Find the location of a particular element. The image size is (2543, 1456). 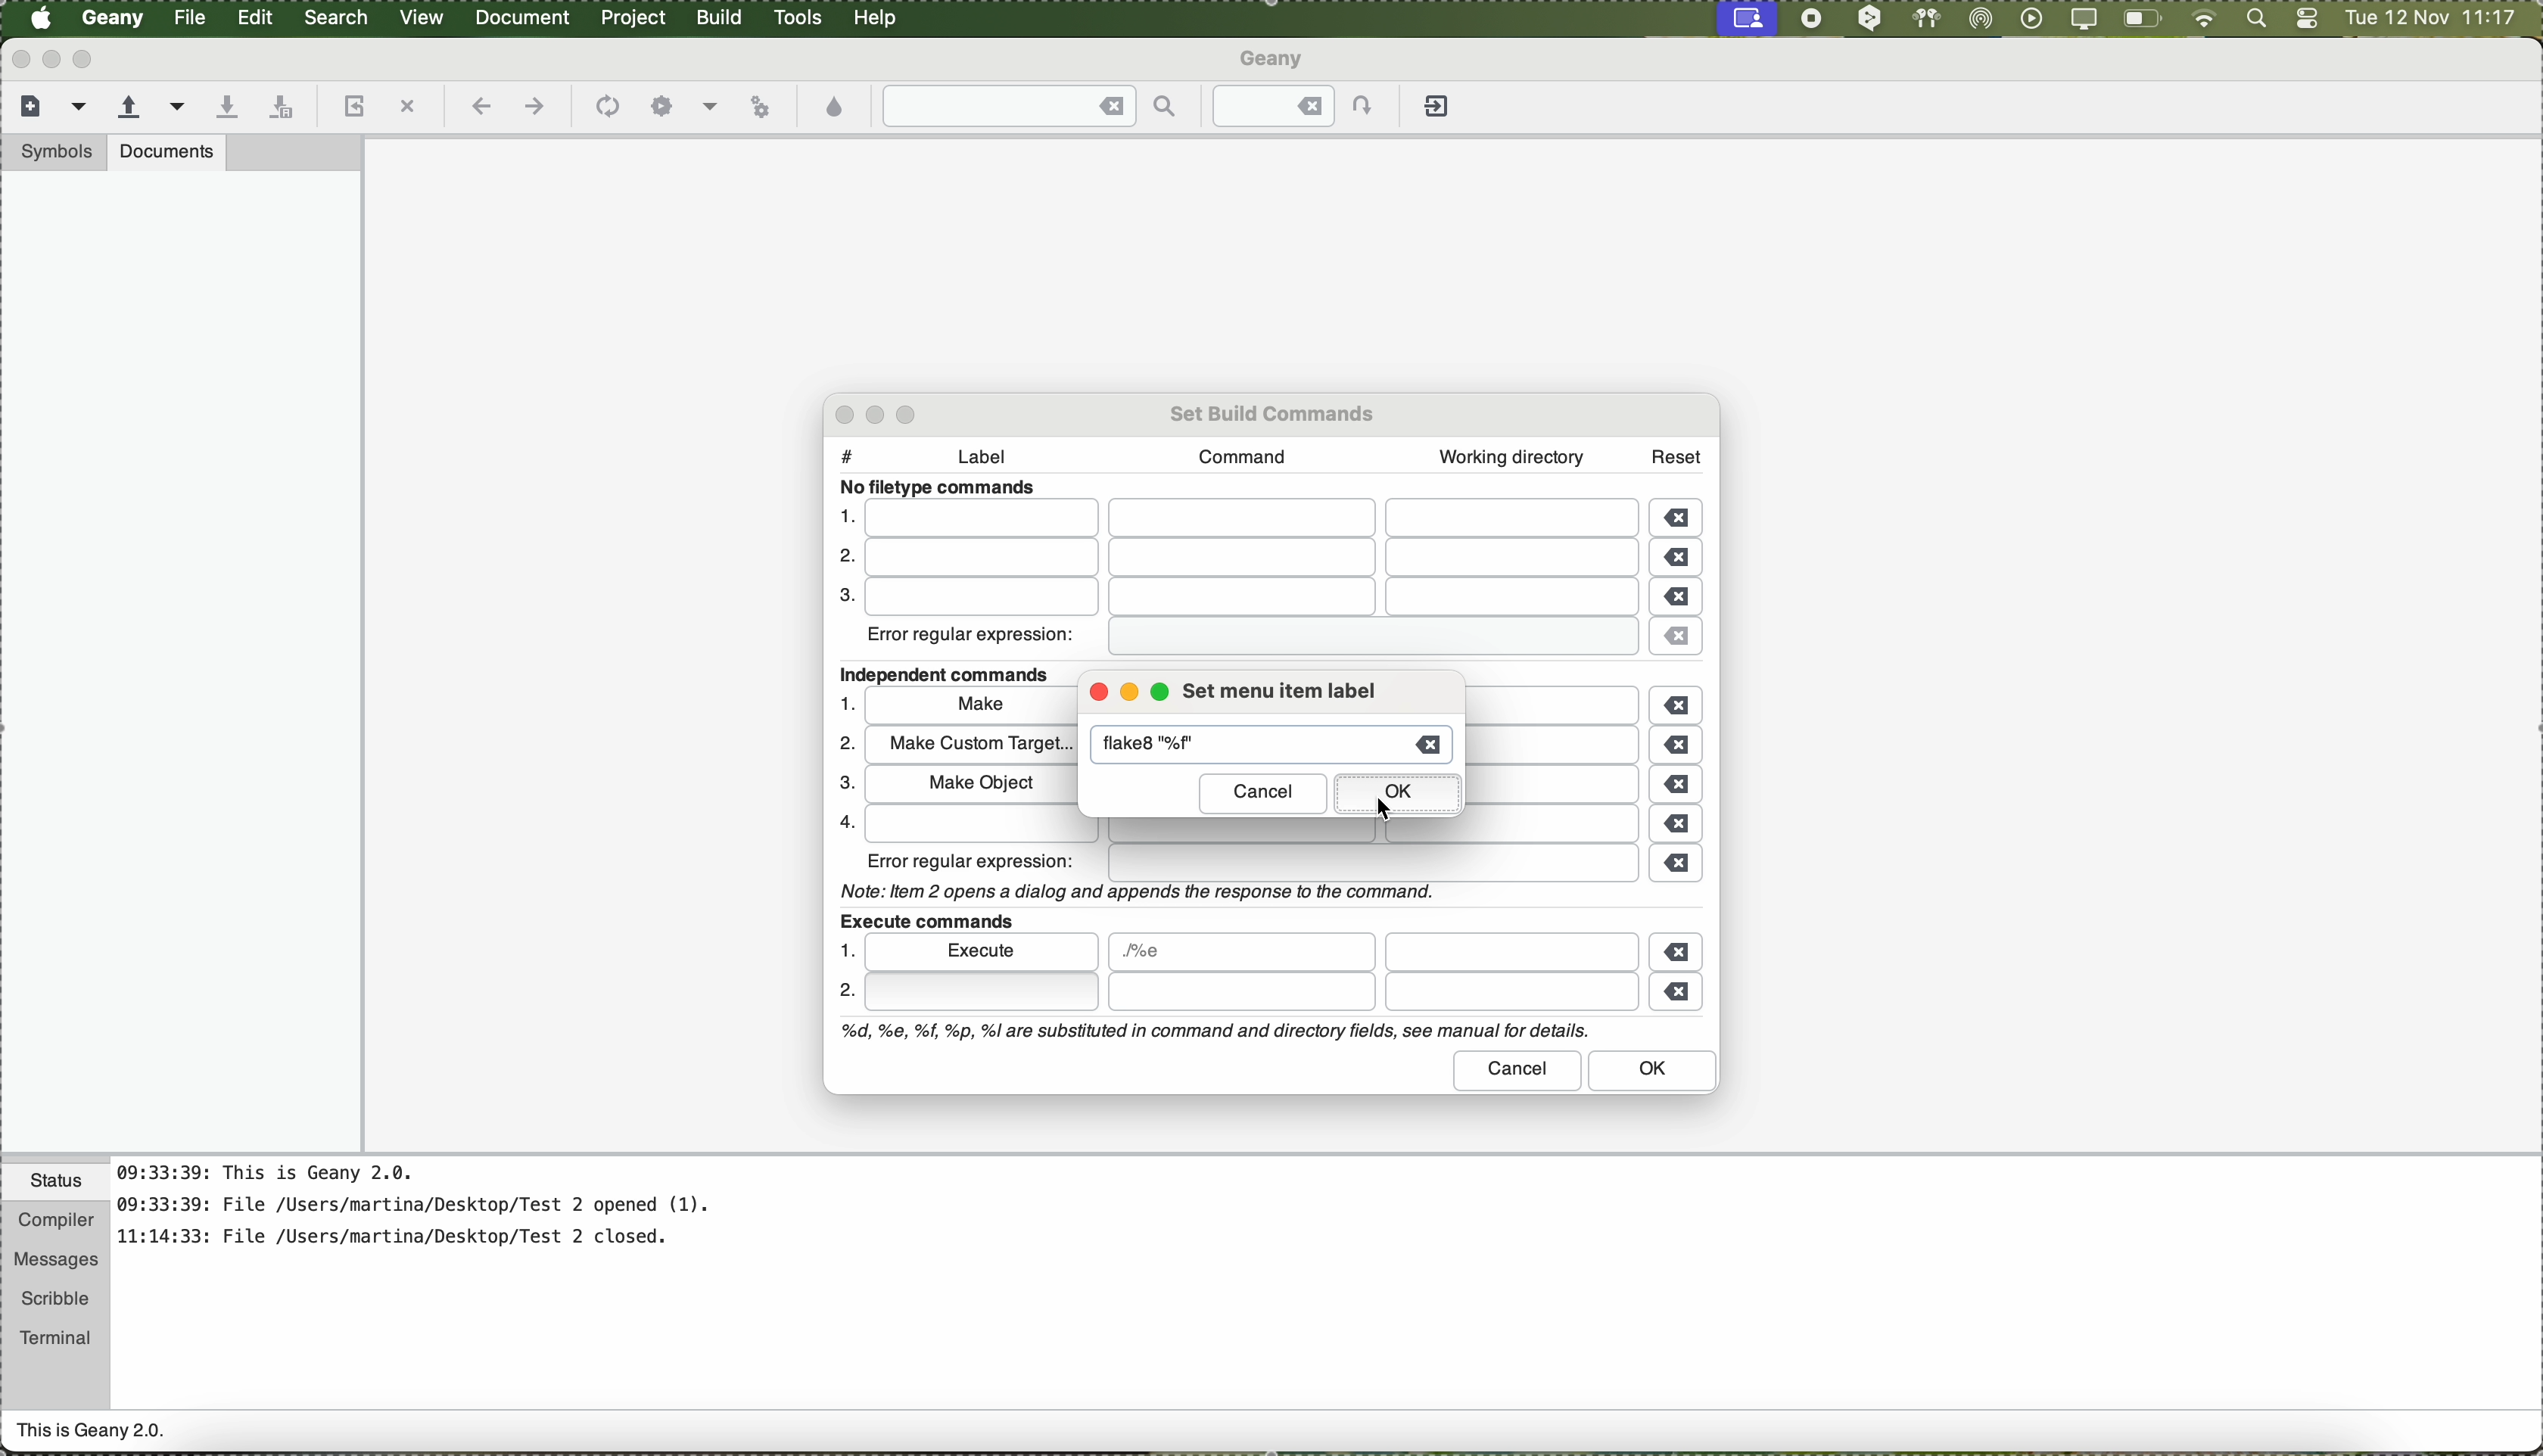

spotlight search is located at coordinates (2252, 20).